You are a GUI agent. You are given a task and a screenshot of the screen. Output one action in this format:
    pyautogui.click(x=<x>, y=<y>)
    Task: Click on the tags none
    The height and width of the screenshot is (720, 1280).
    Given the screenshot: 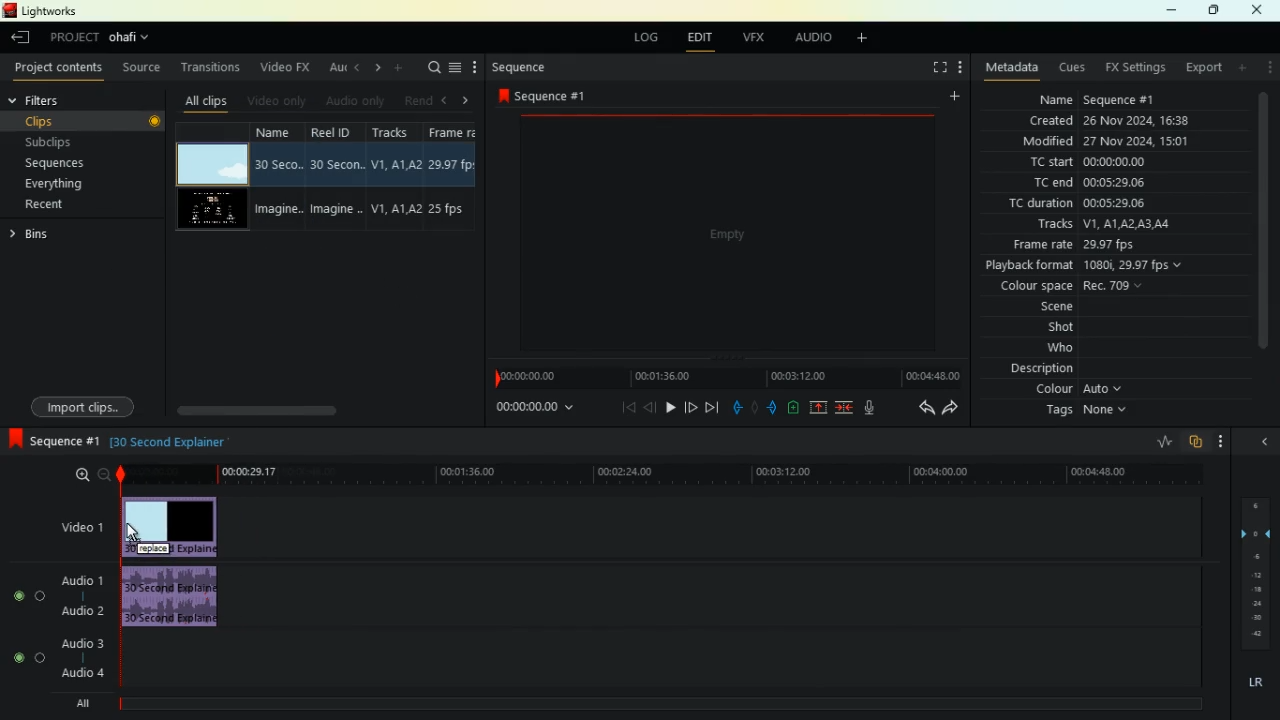 What is the action you would take?
    pyautogui.click(x=1084, y=413)
    